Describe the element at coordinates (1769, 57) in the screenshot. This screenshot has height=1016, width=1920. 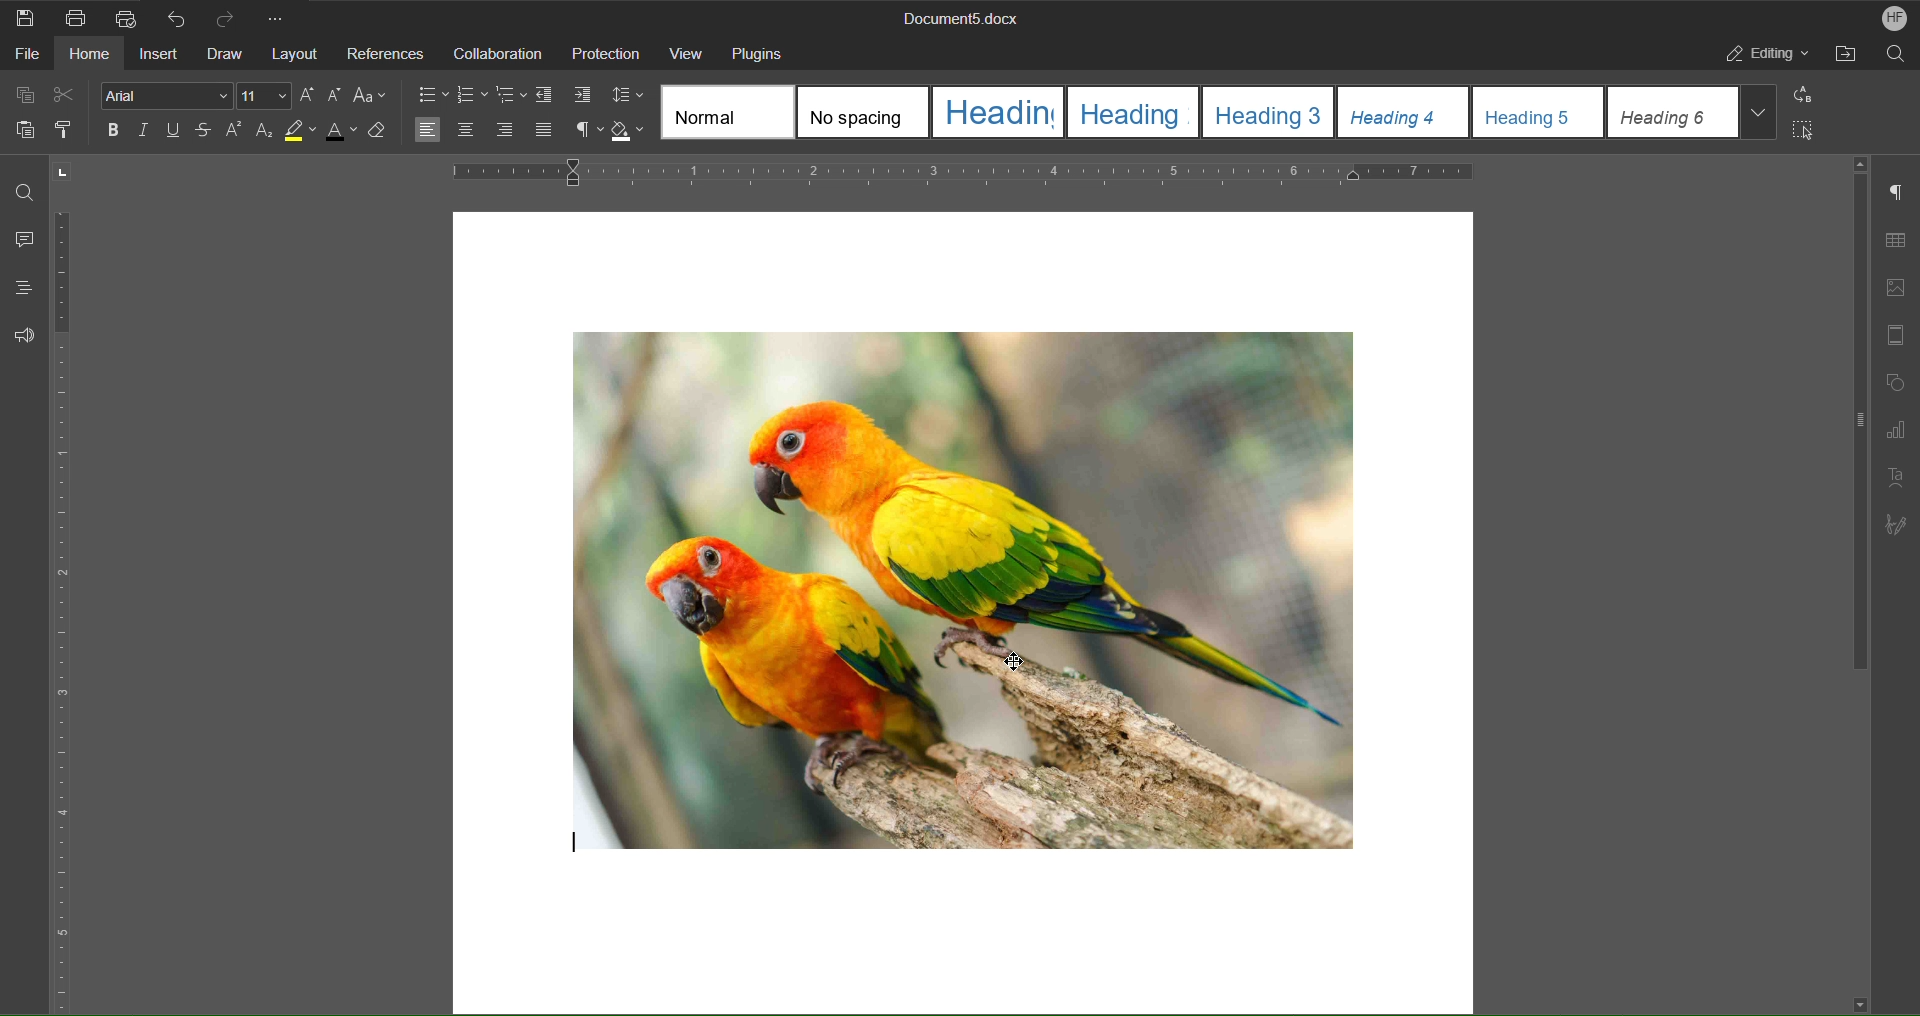
I see `Editing` at that location.